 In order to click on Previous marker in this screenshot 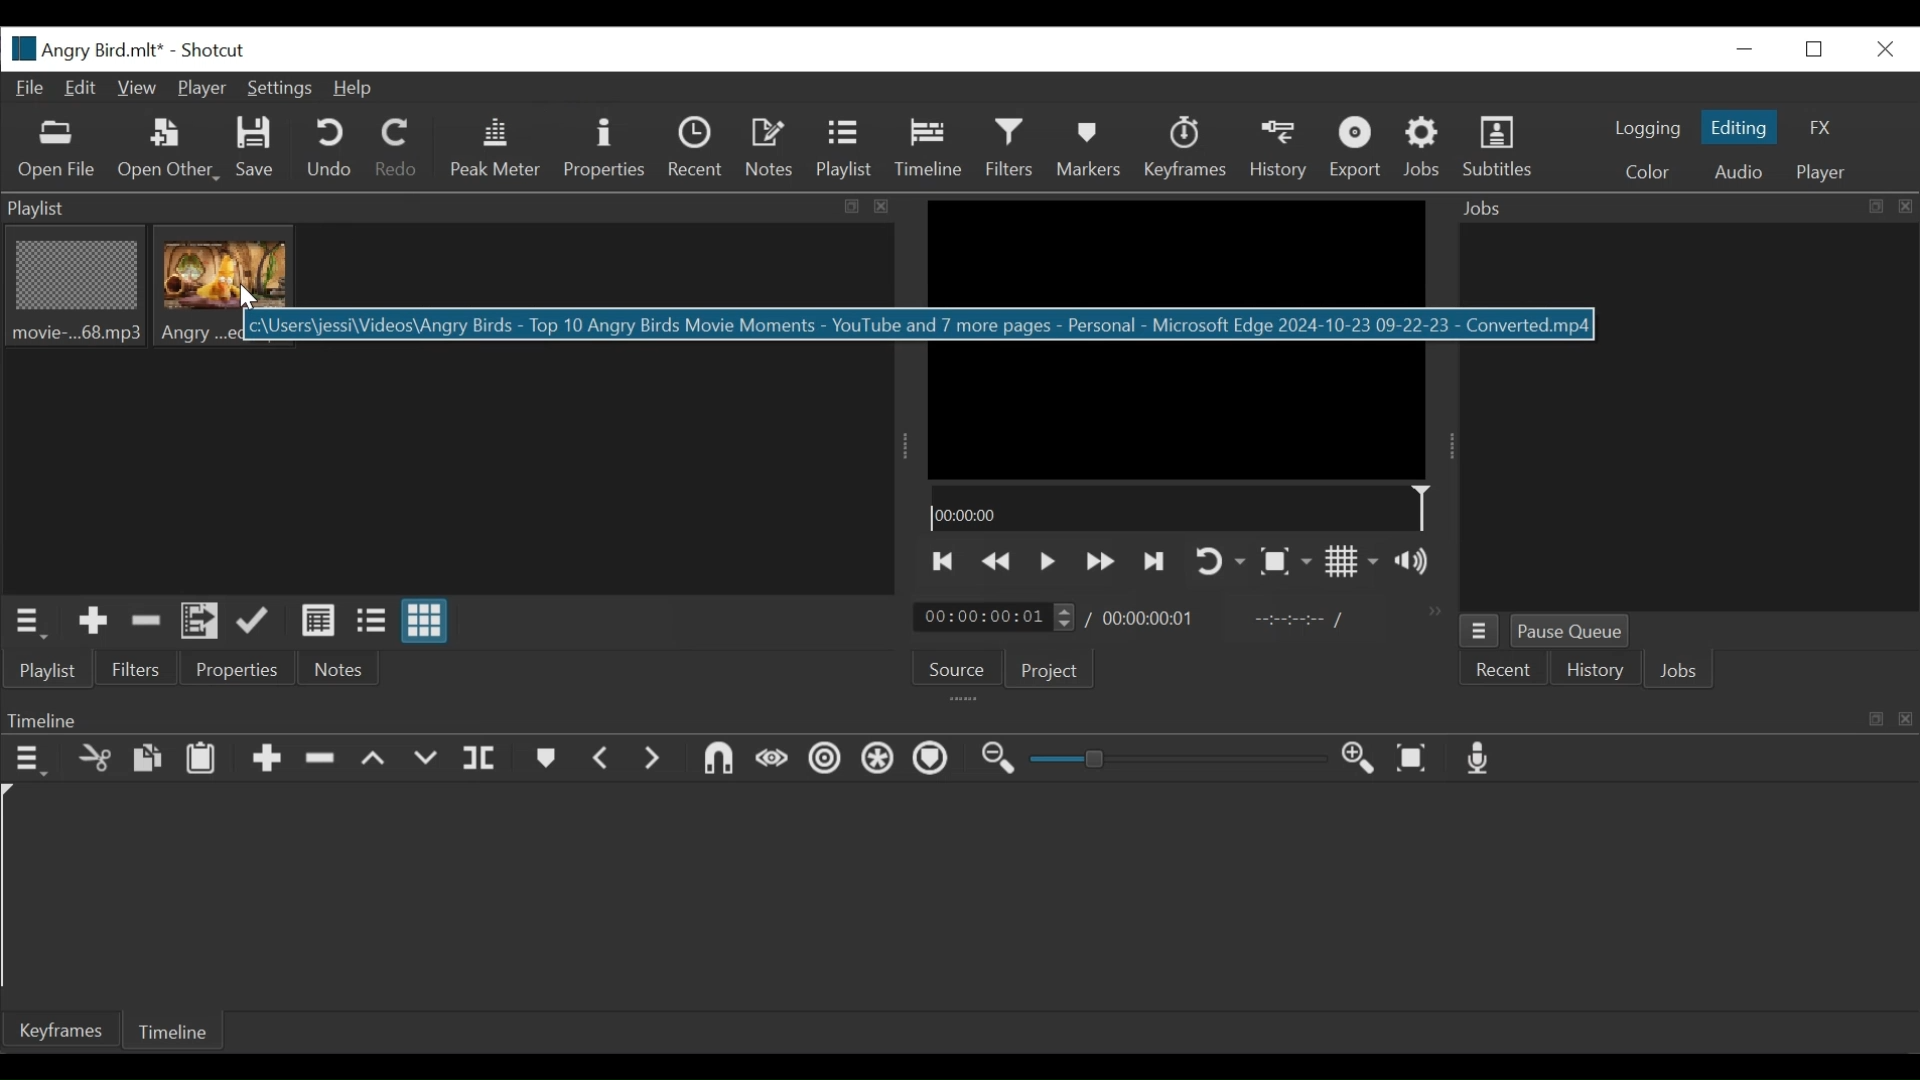, I will do `click(604, 759)`.